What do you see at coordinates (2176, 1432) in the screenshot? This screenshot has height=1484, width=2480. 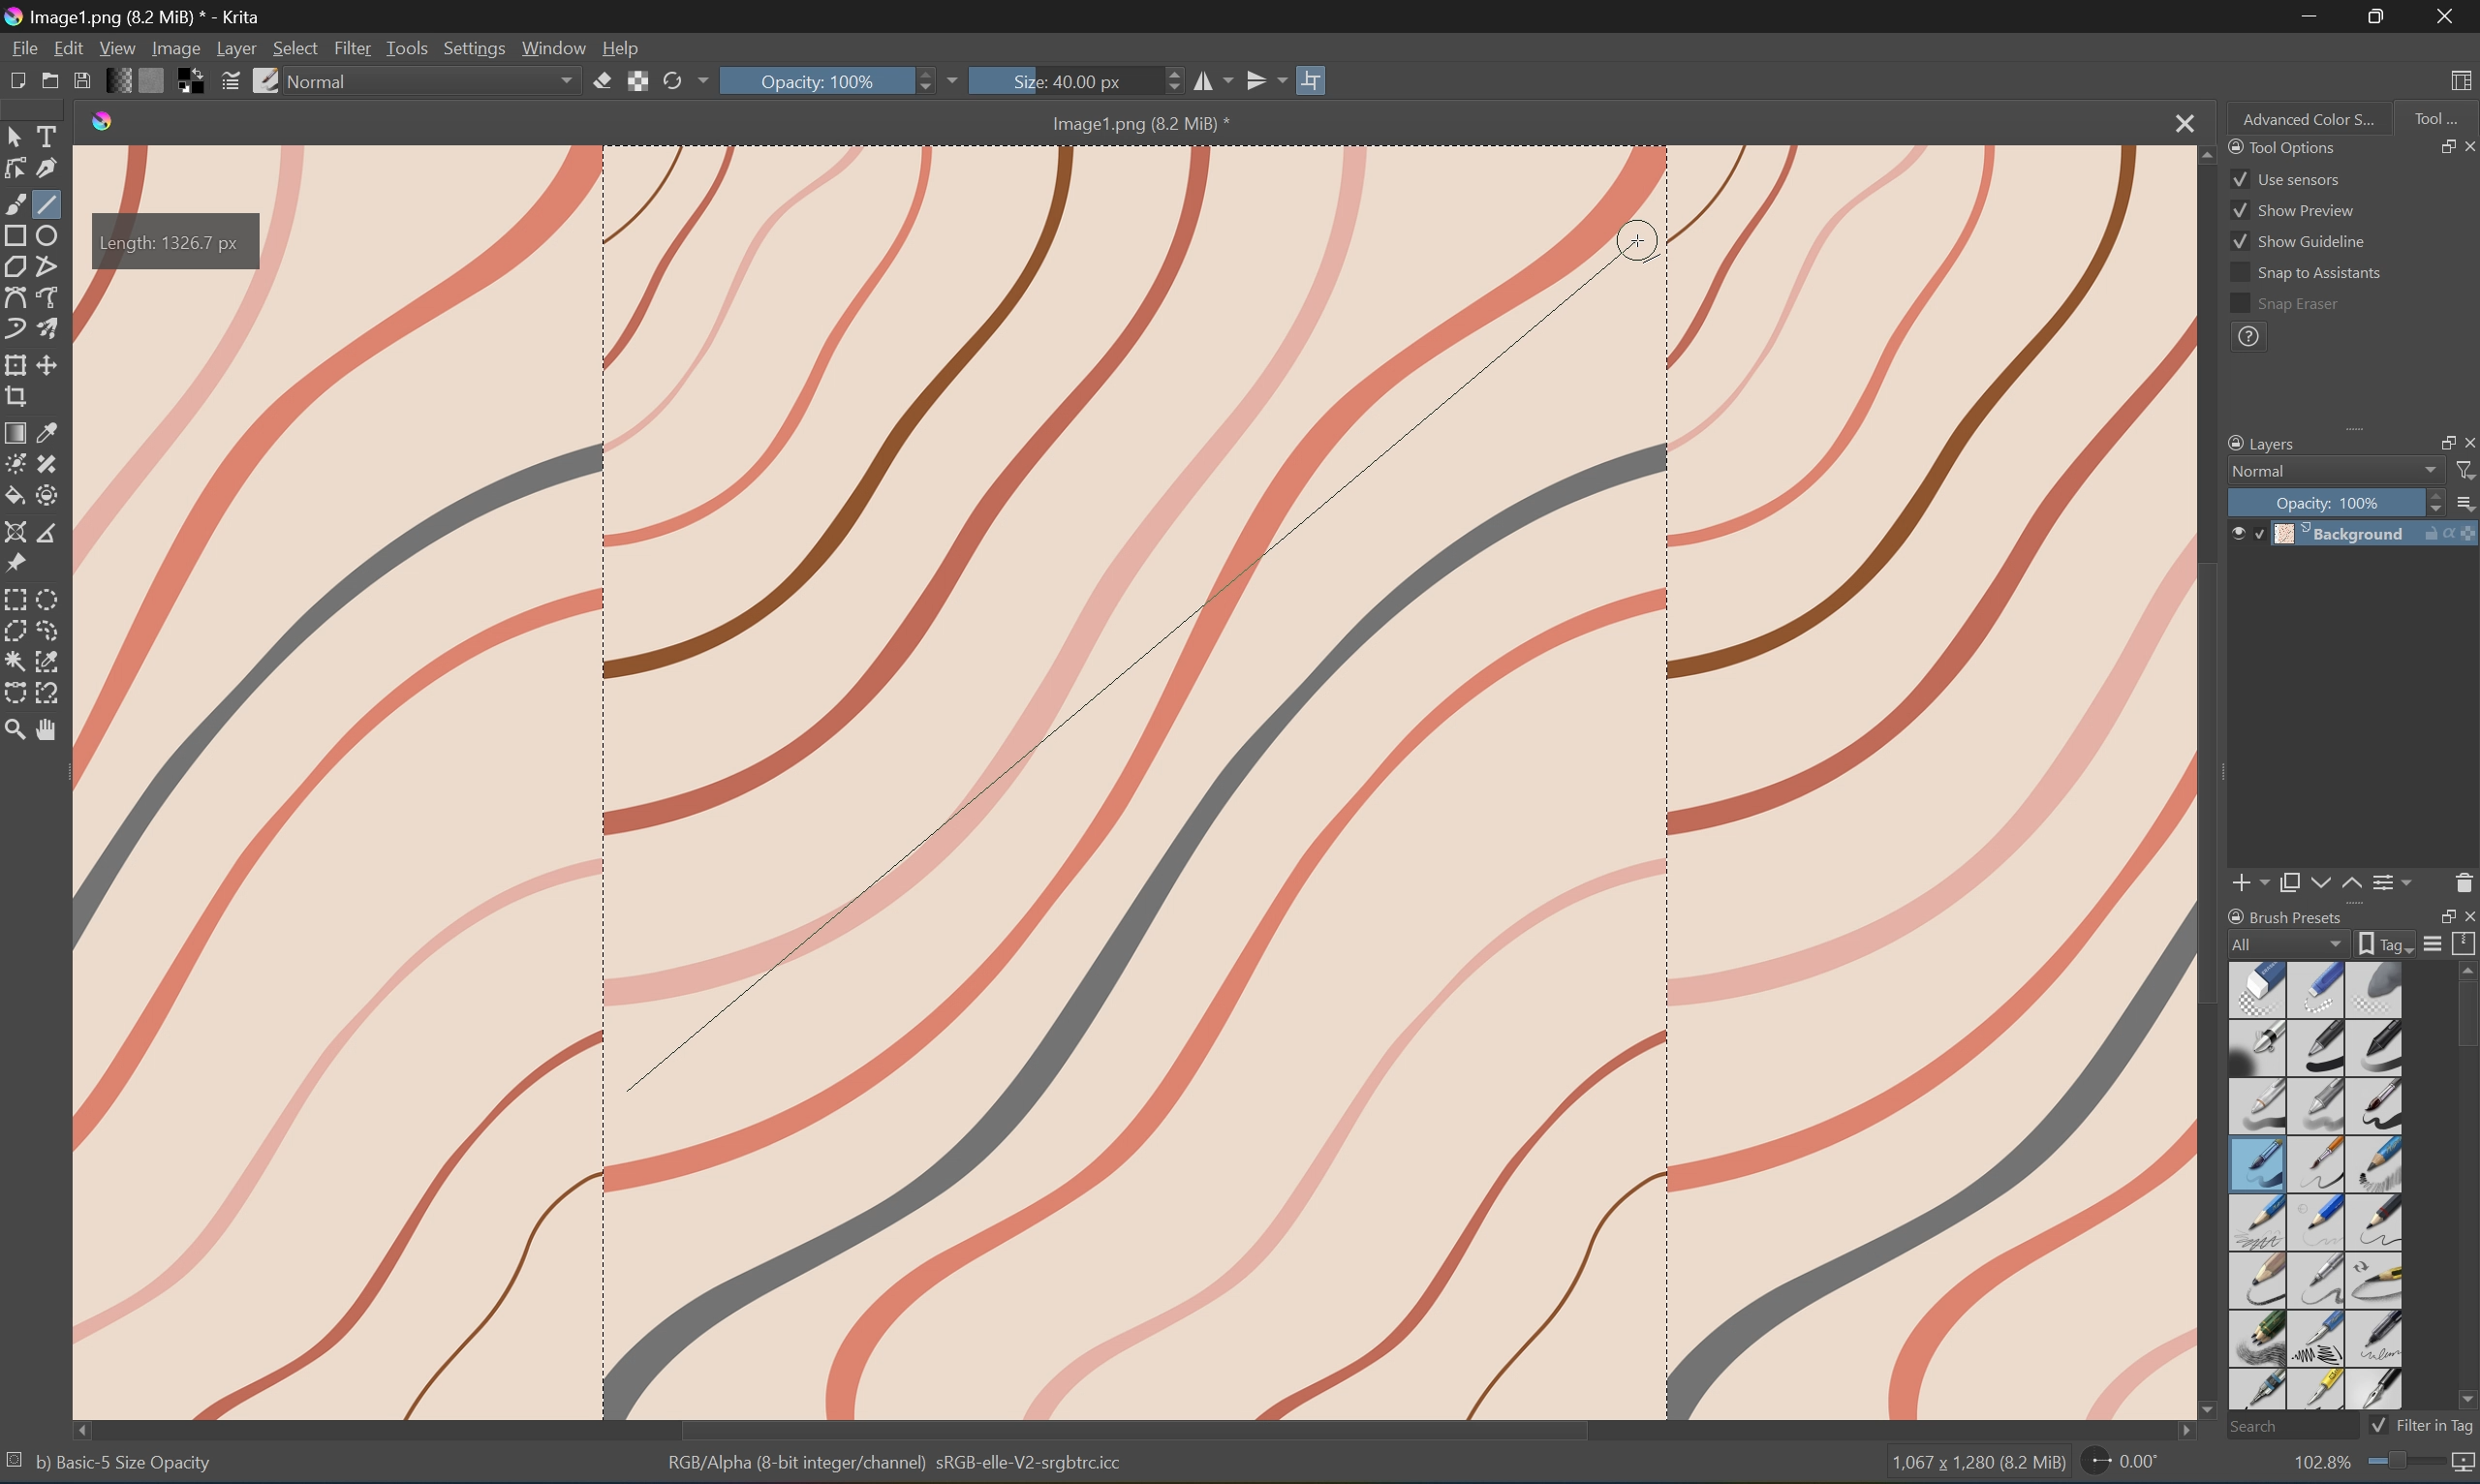 I see `Scroll Right` at bounding box center [2176, 1432].